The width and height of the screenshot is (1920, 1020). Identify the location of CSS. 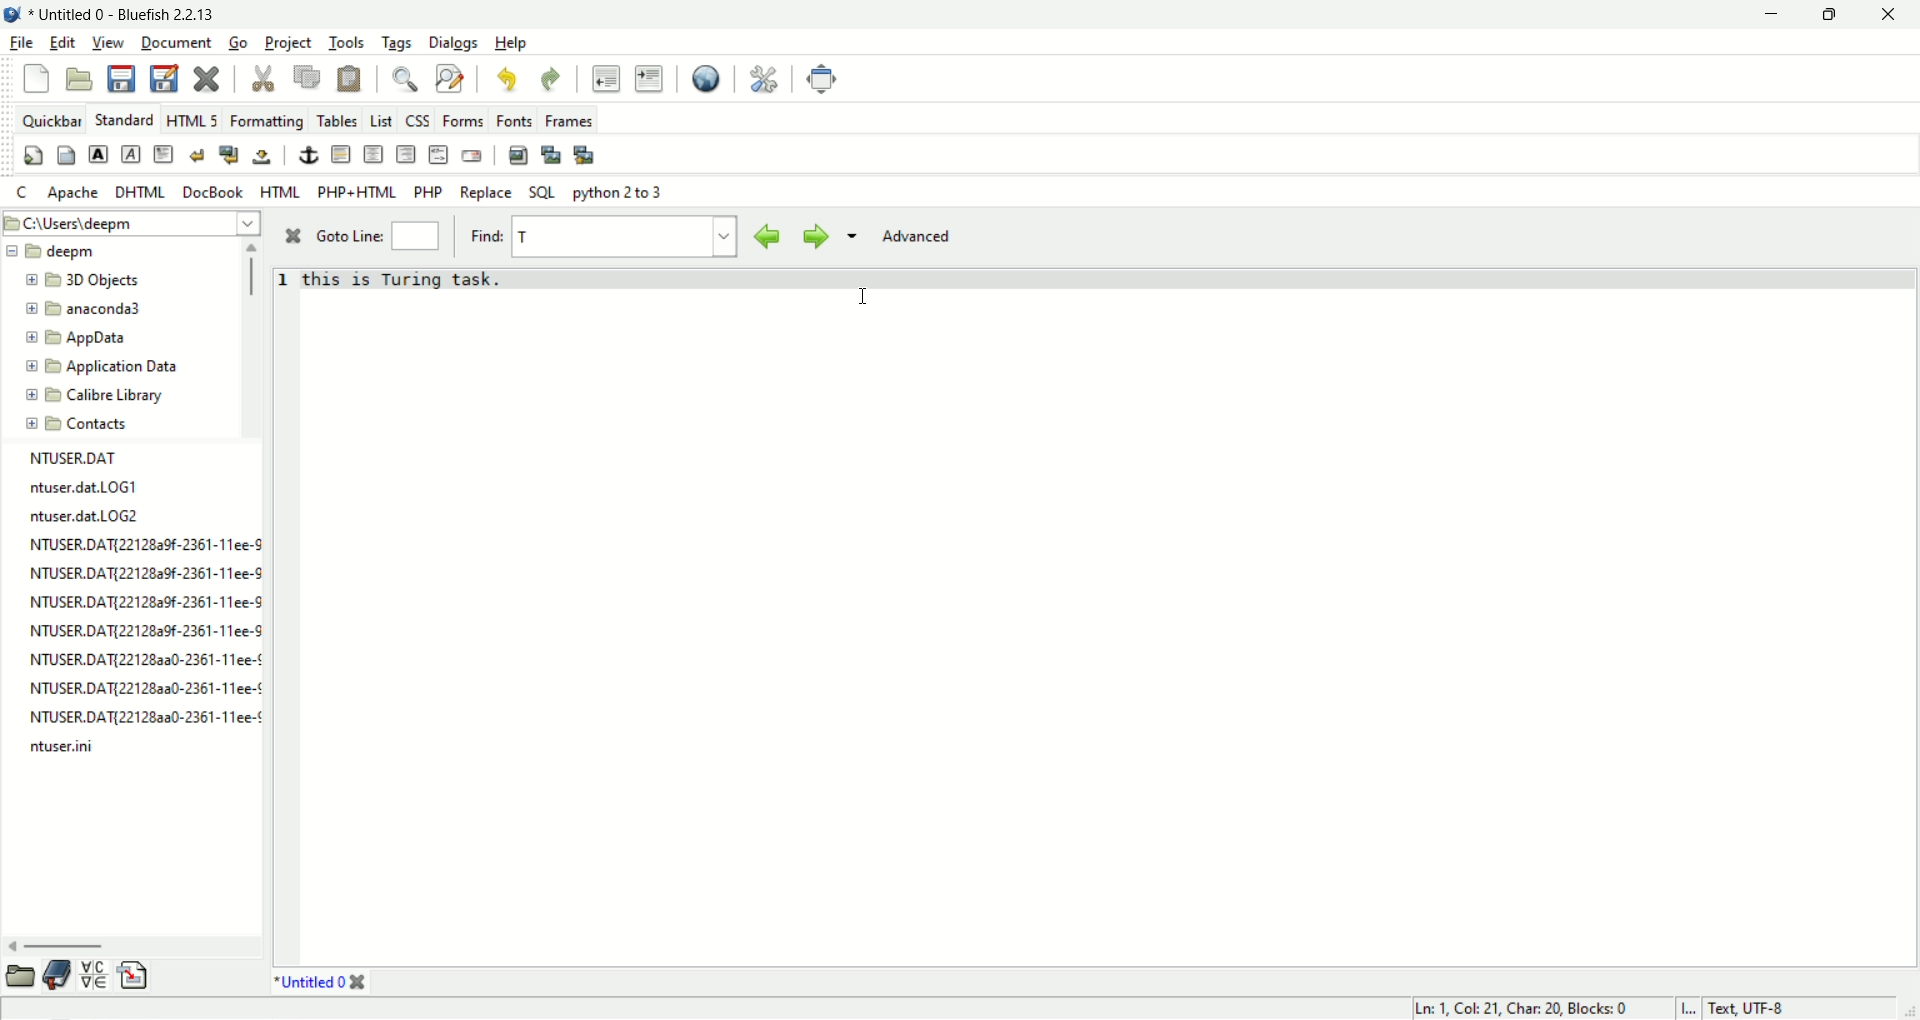
(419, 122).